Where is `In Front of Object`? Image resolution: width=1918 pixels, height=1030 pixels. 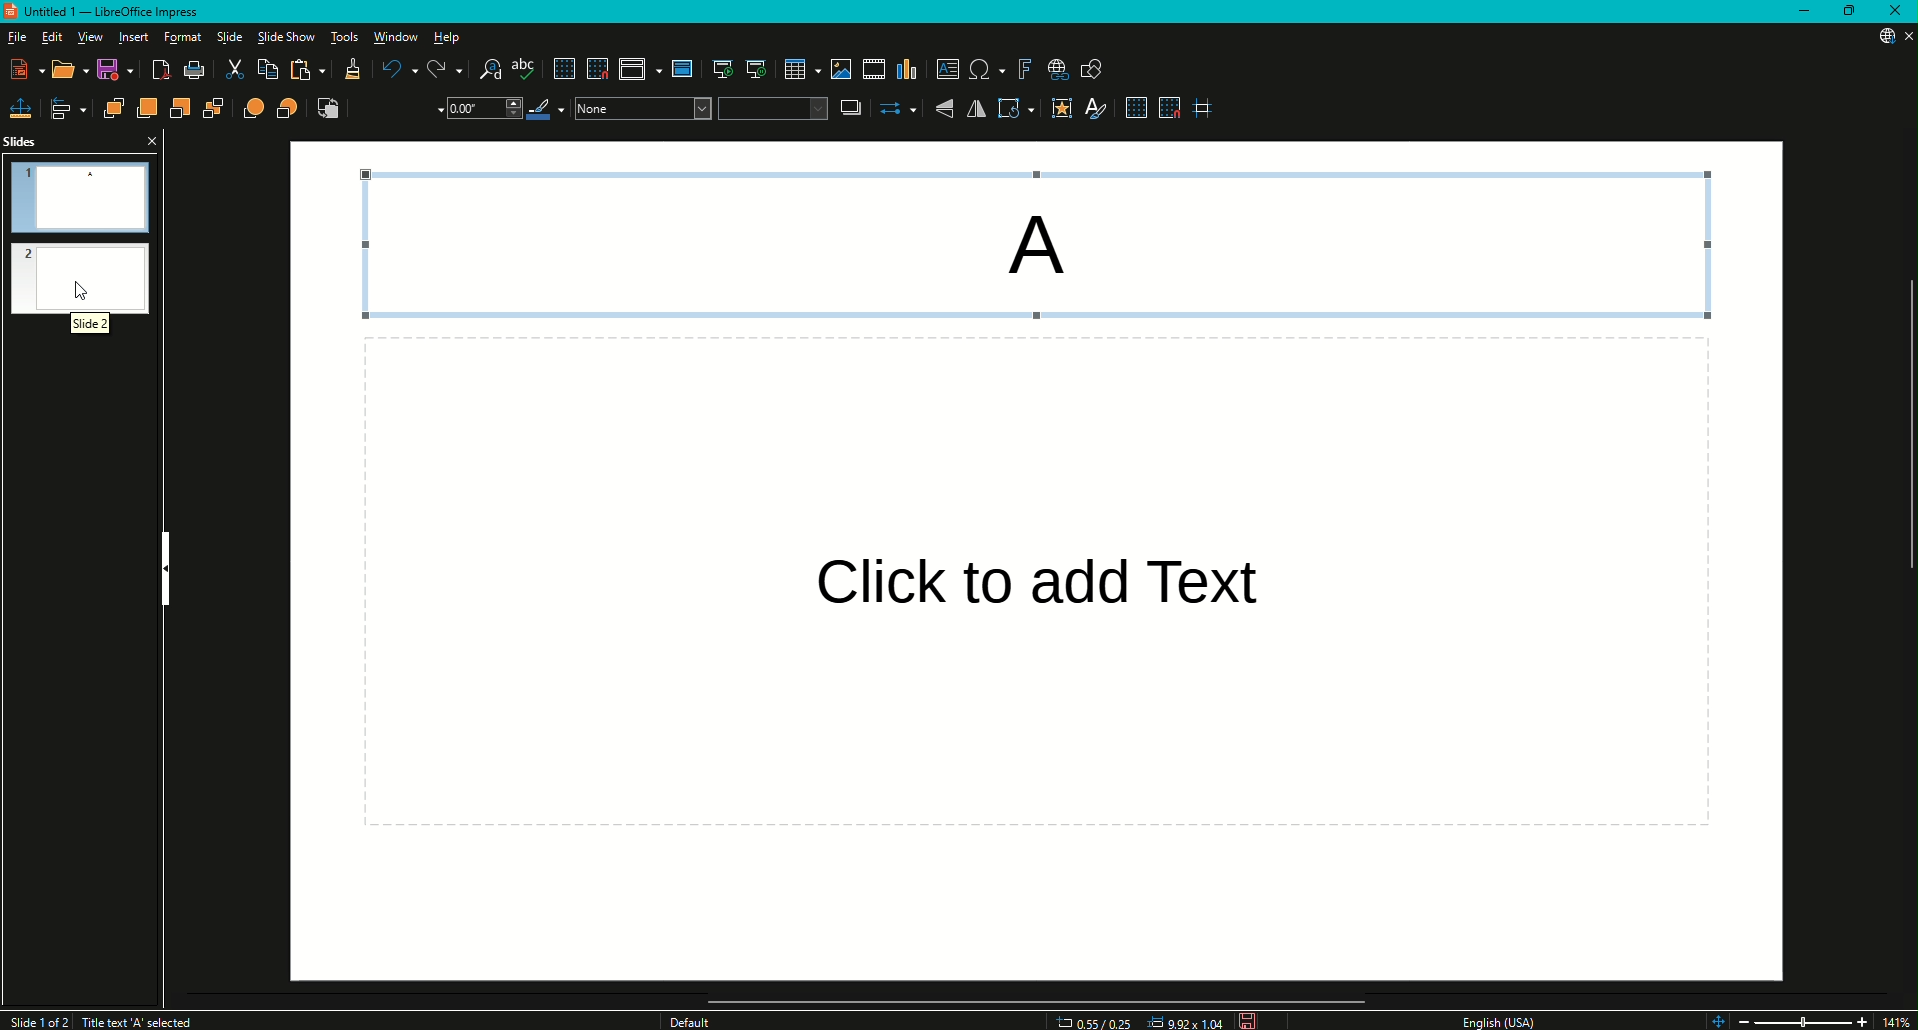 In Front of Object is located at coordinates (250, 108).